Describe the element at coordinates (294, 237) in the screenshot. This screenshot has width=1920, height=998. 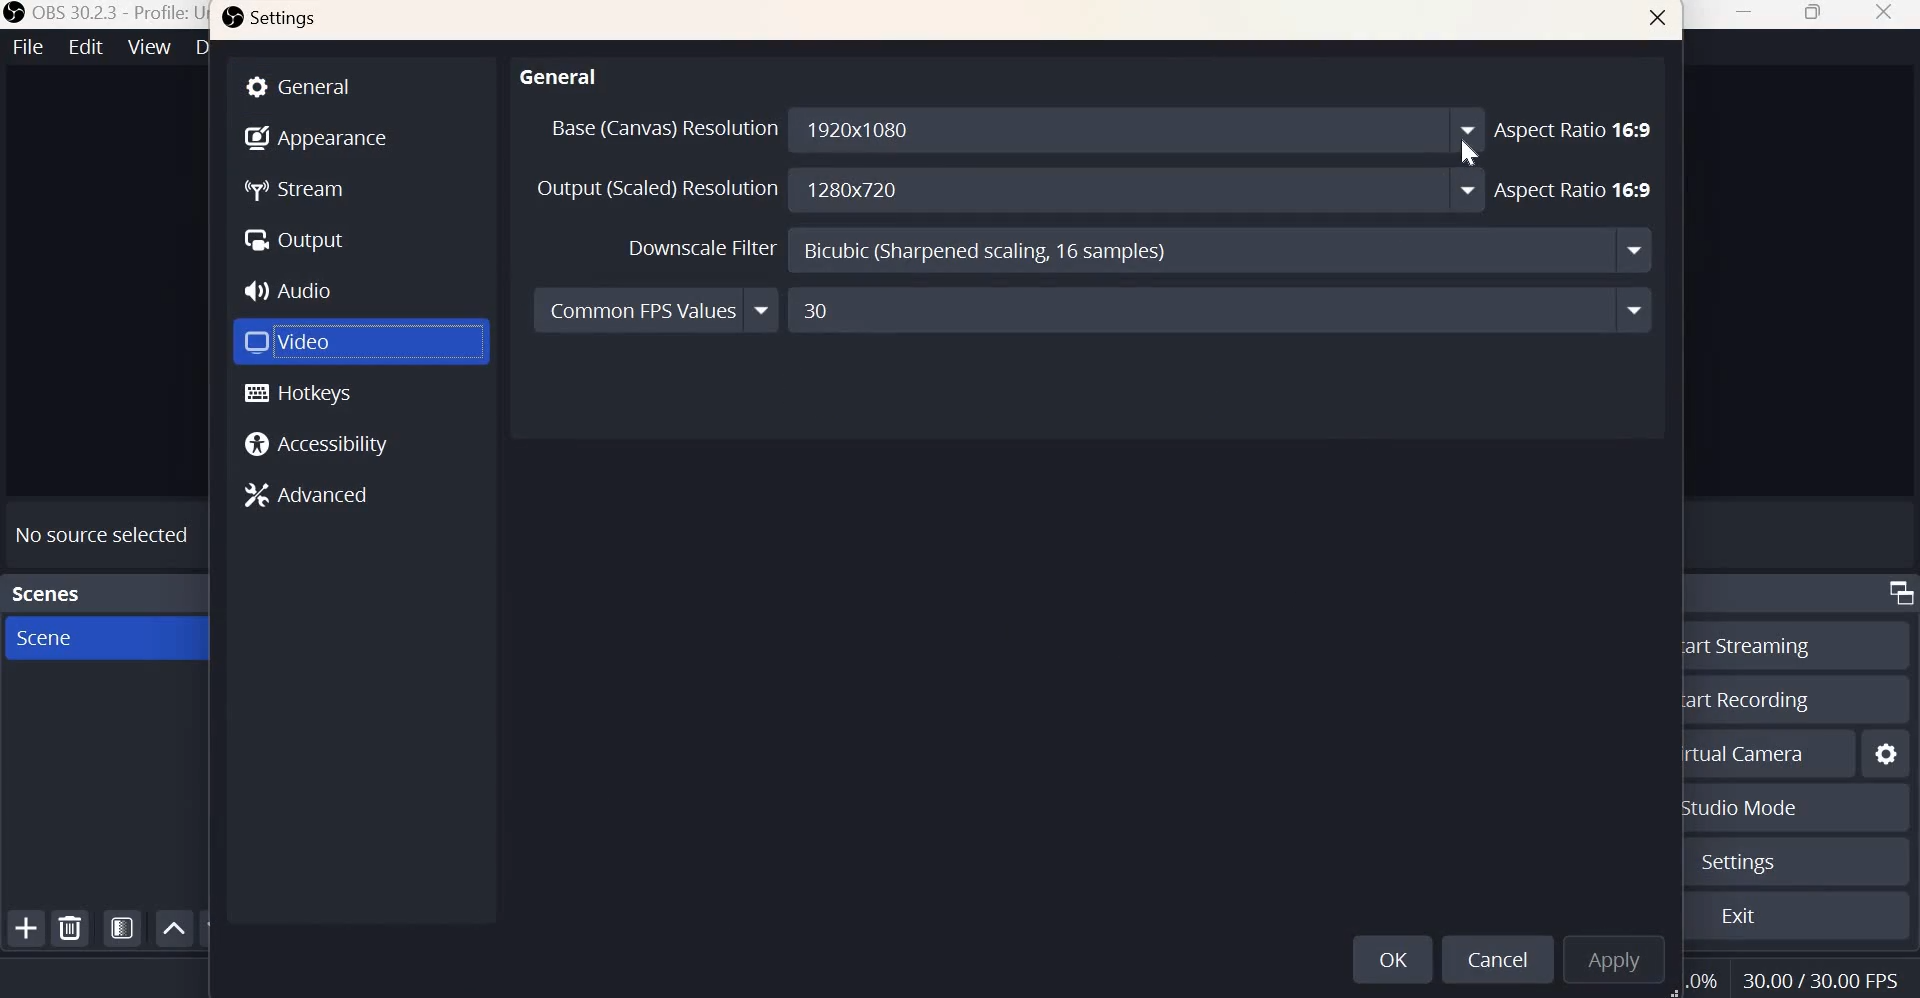
I see `Output` at that location.